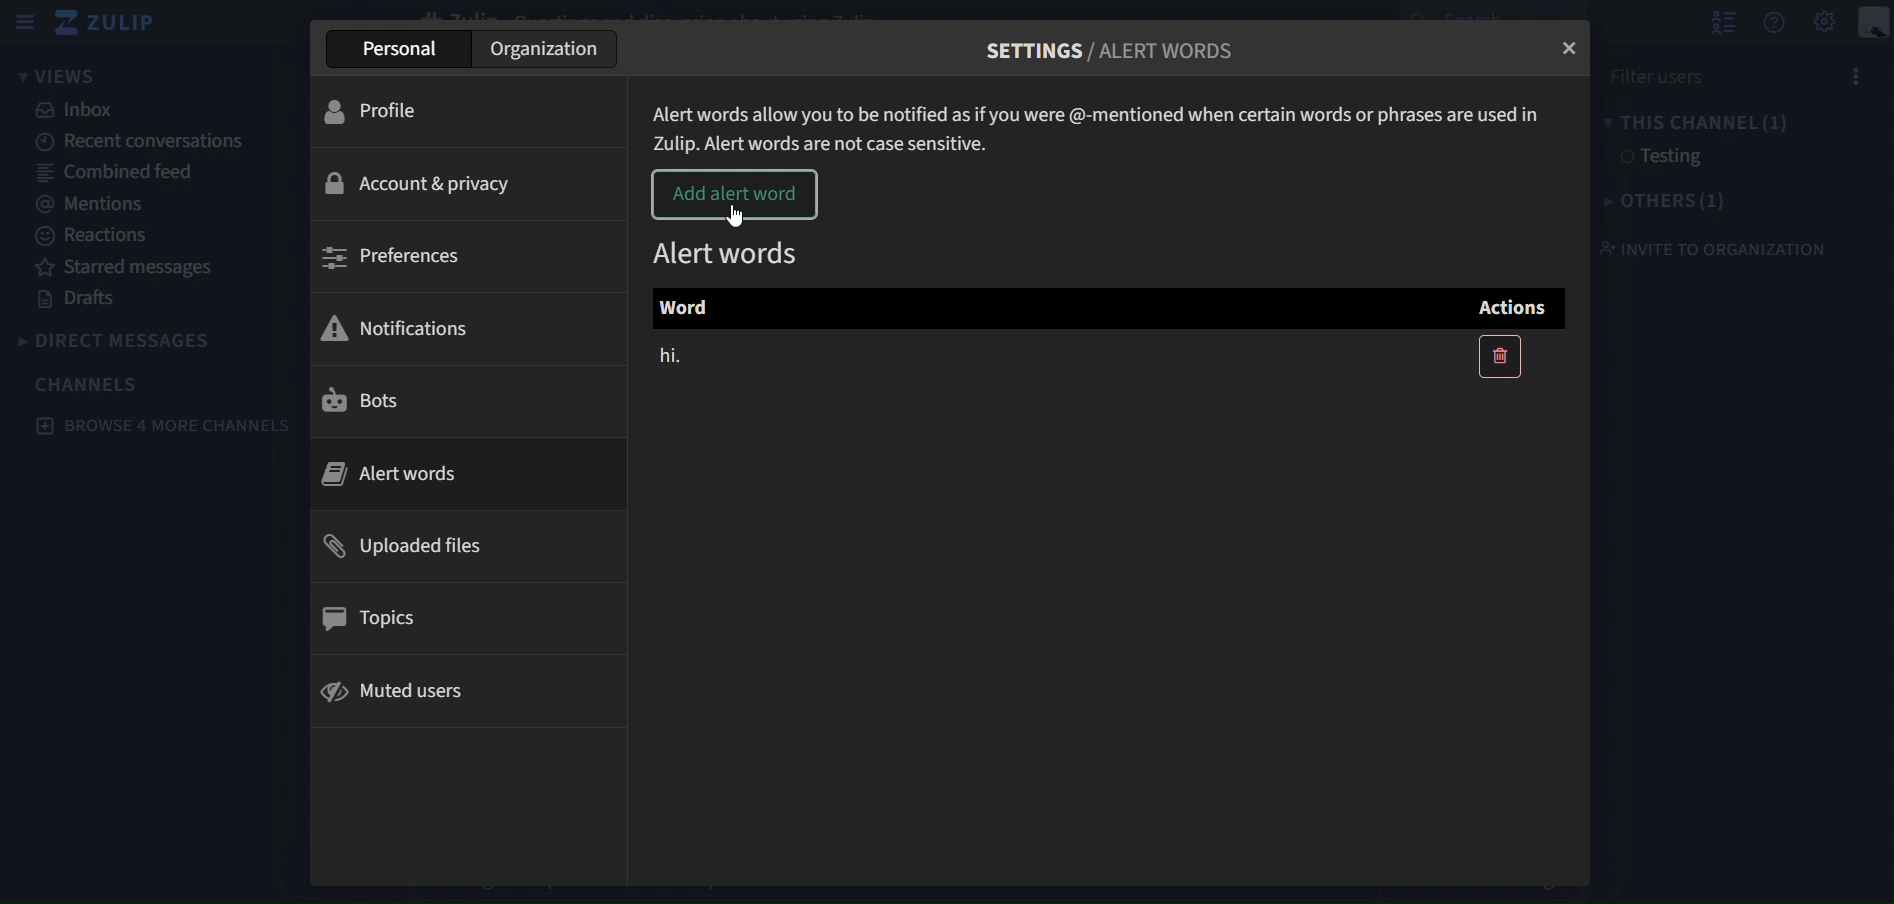 The width and height of the screenshot is (1894, 904). What do you see at coordinates (732, 214) in the screenshot?
I see `Cursor` at bounding box center [732, 214].